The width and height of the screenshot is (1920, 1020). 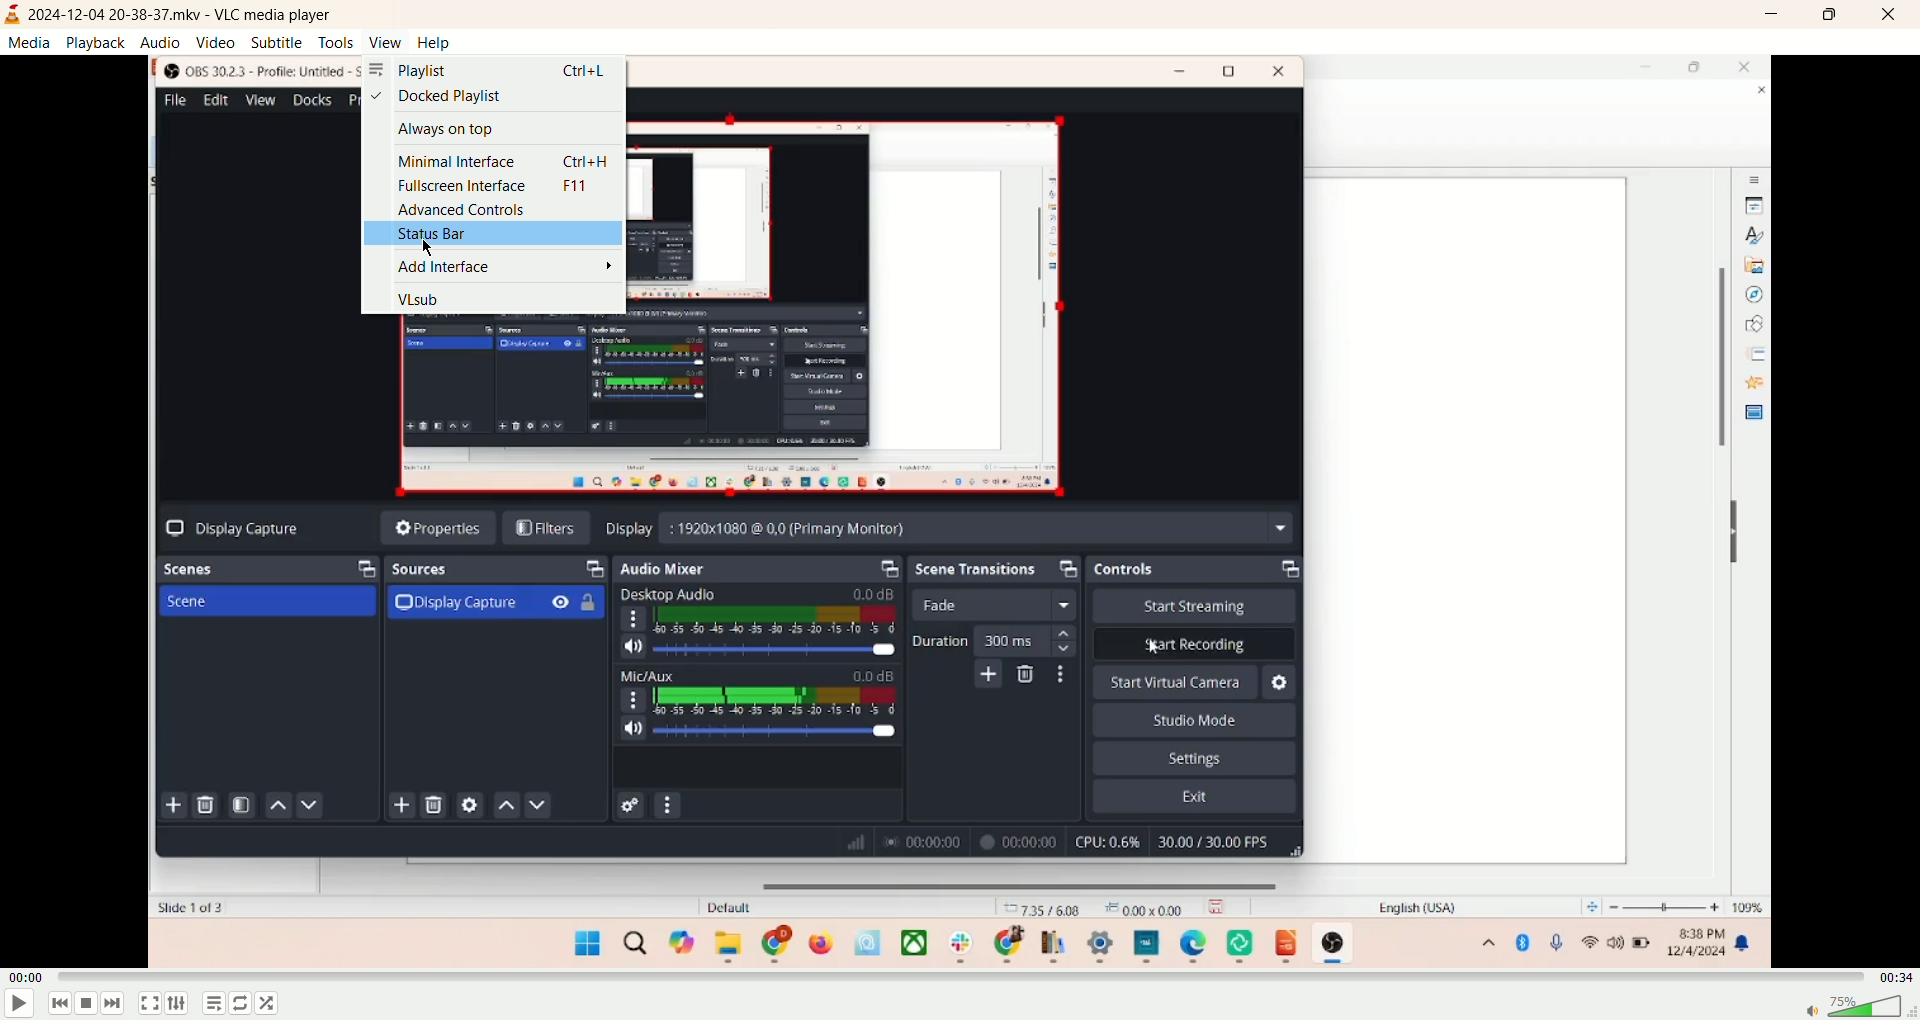 I want to click on extended settings, so click(x=176, y=1003).